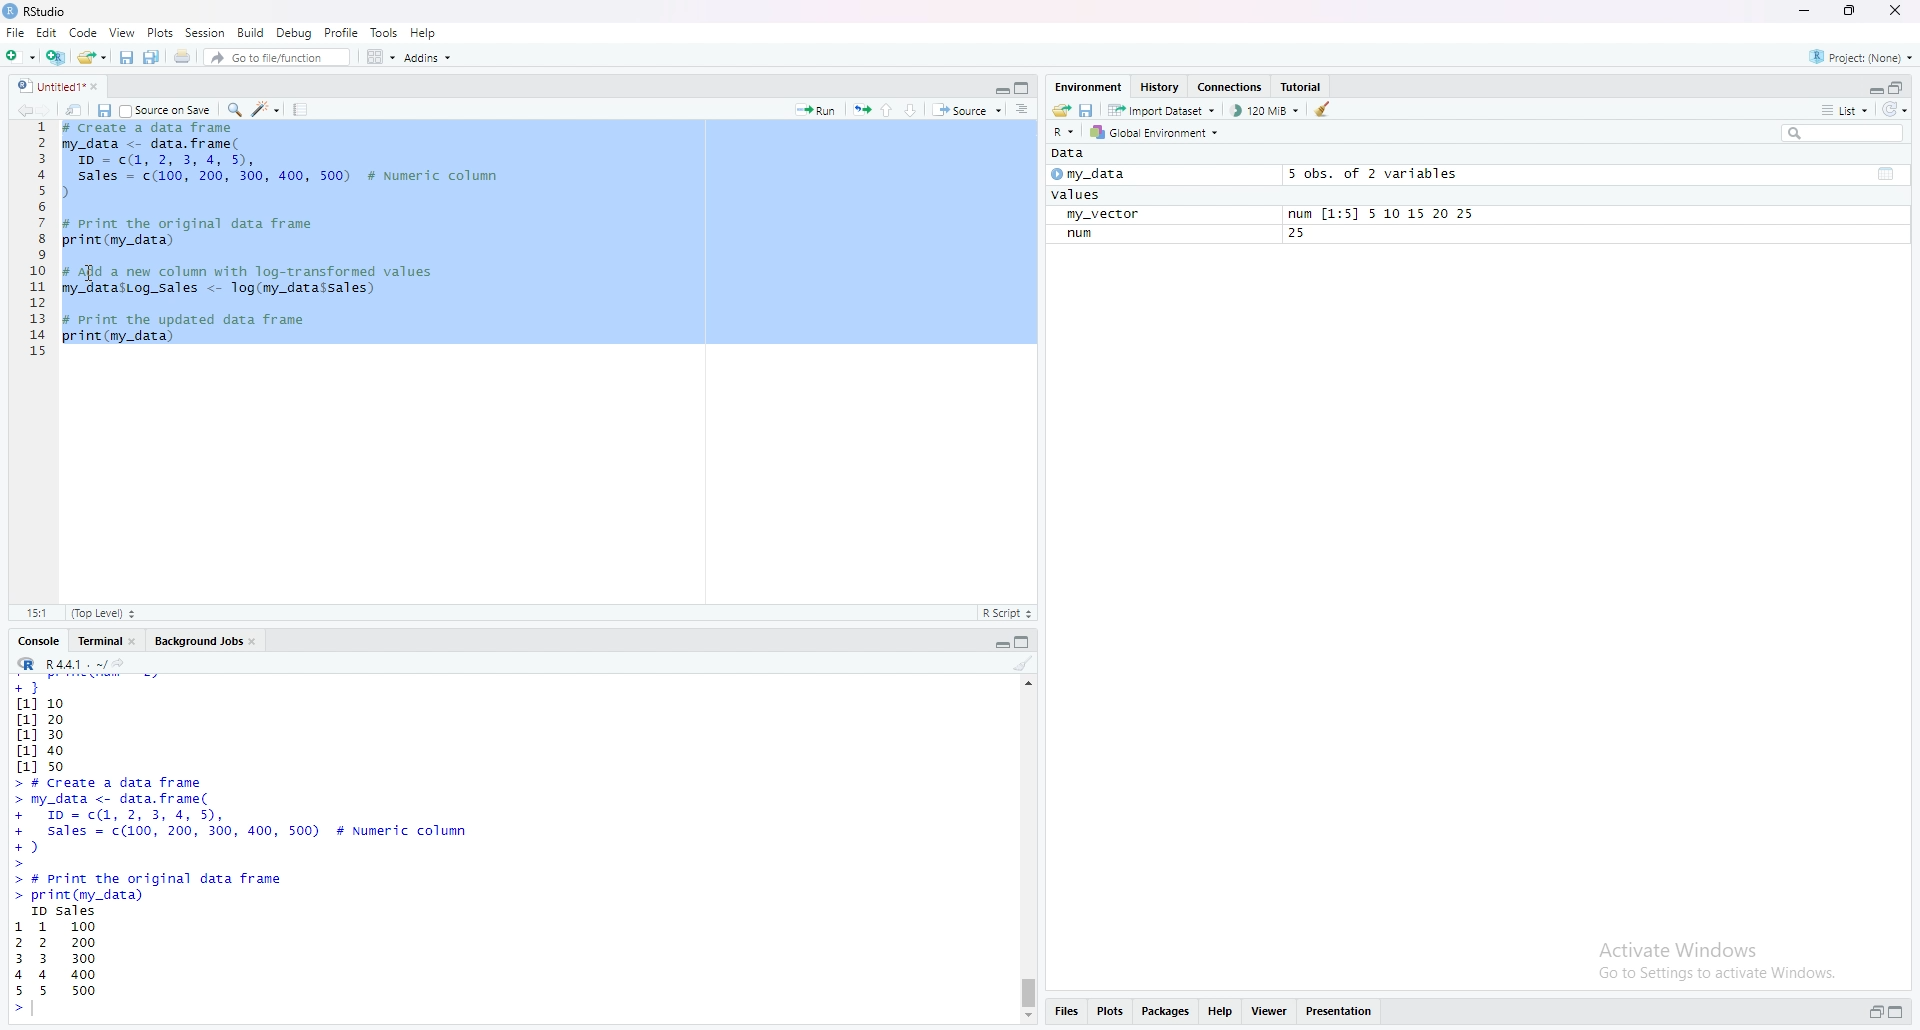 The width and height of the screenshot is (1920, 1030). I want to click on file, so click(16, 32).